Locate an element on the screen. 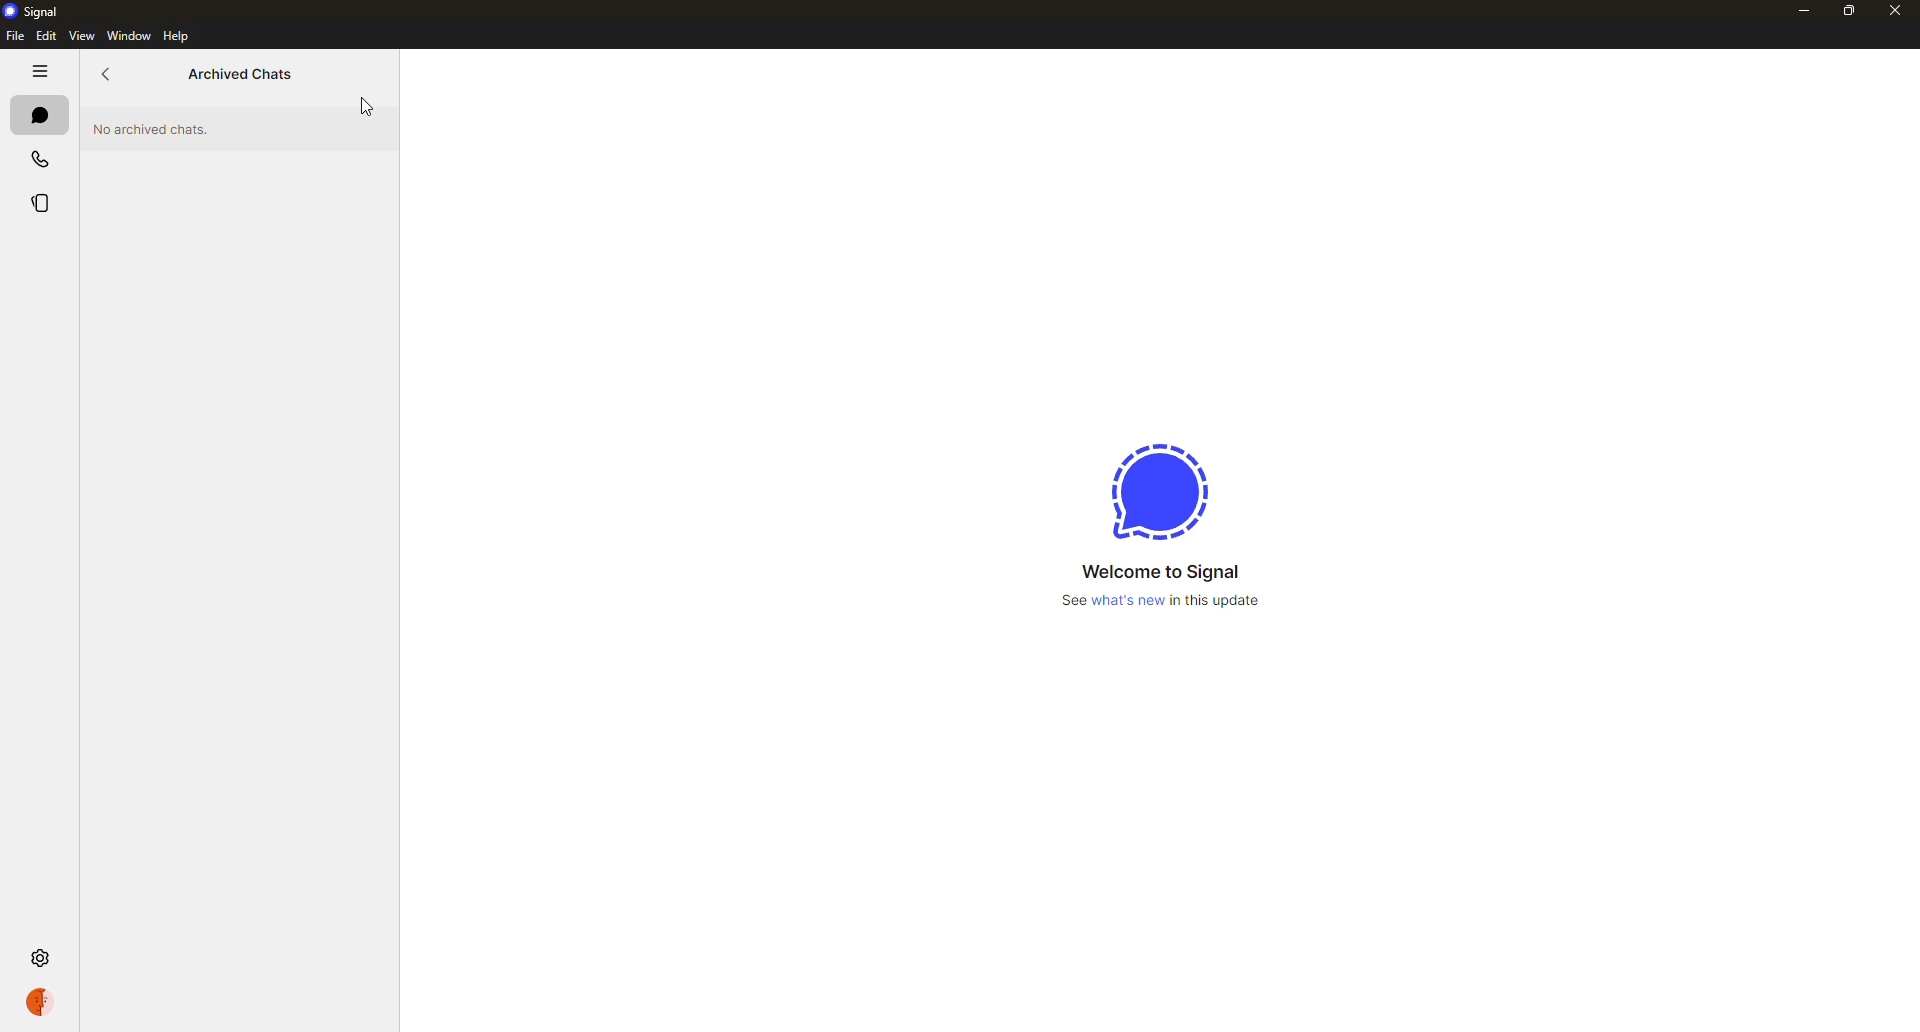 This screenshot has width=1920, height=1032. maximize is located at coordinates (1849, 12).